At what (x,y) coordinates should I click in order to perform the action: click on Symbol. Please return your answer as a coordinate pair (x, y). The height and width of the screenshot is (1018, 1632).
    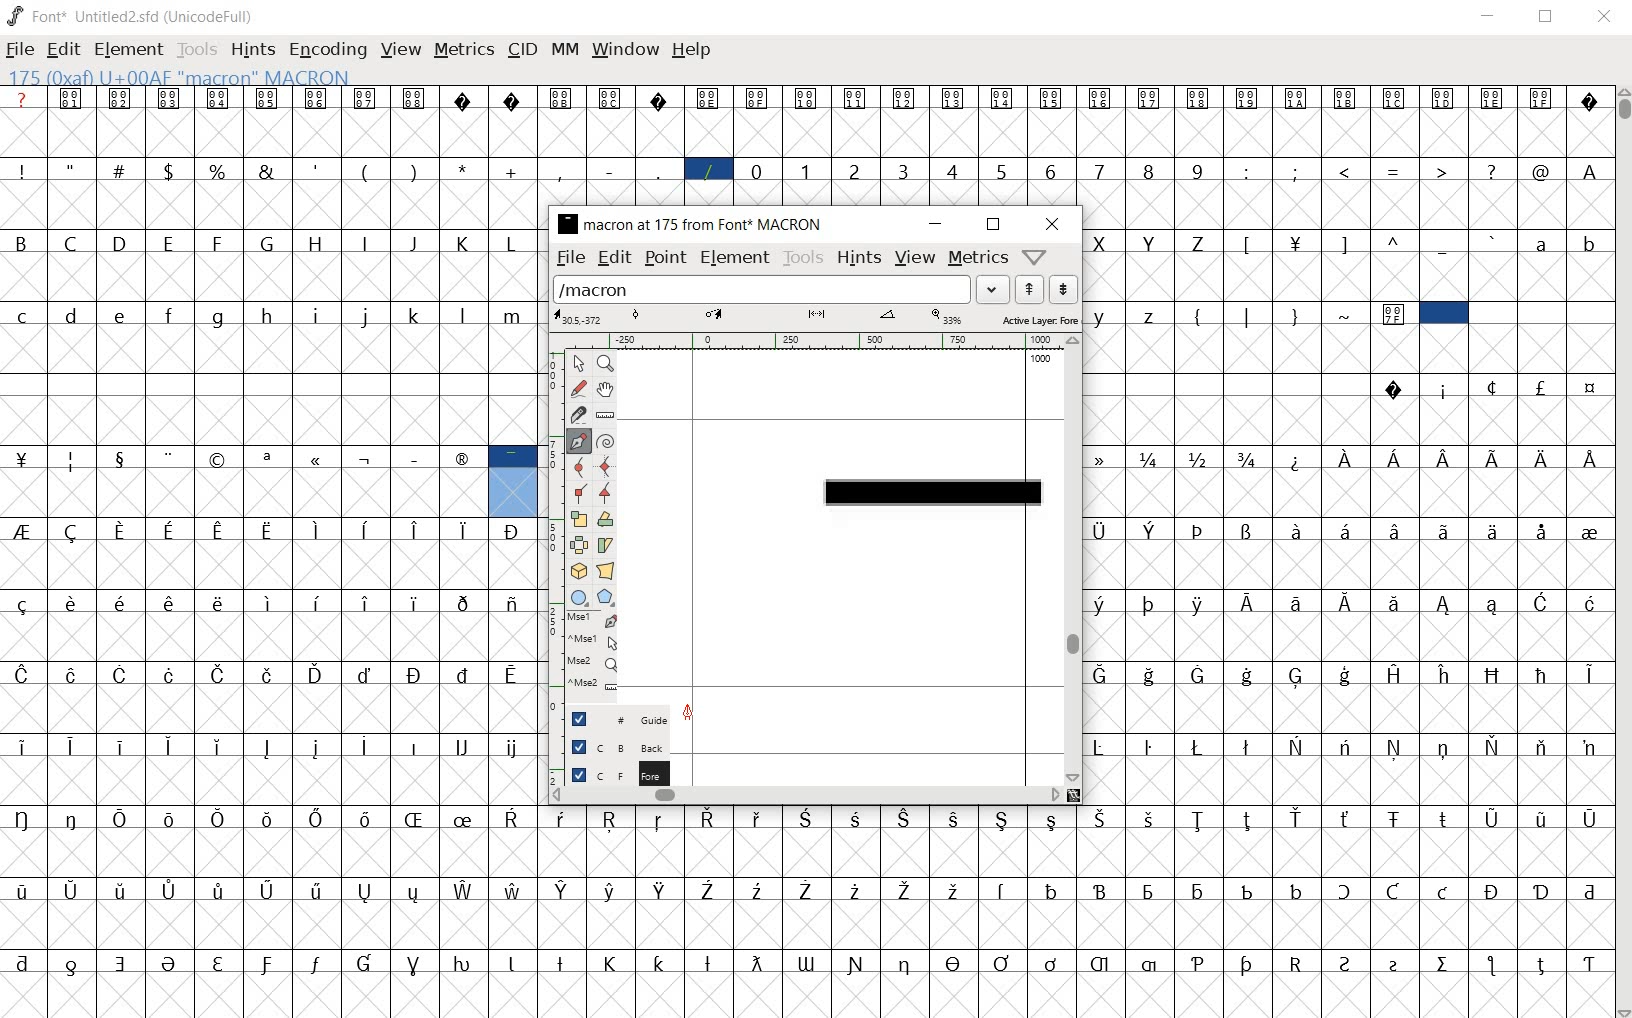
    Looking at the image, I should click on (122, 531).